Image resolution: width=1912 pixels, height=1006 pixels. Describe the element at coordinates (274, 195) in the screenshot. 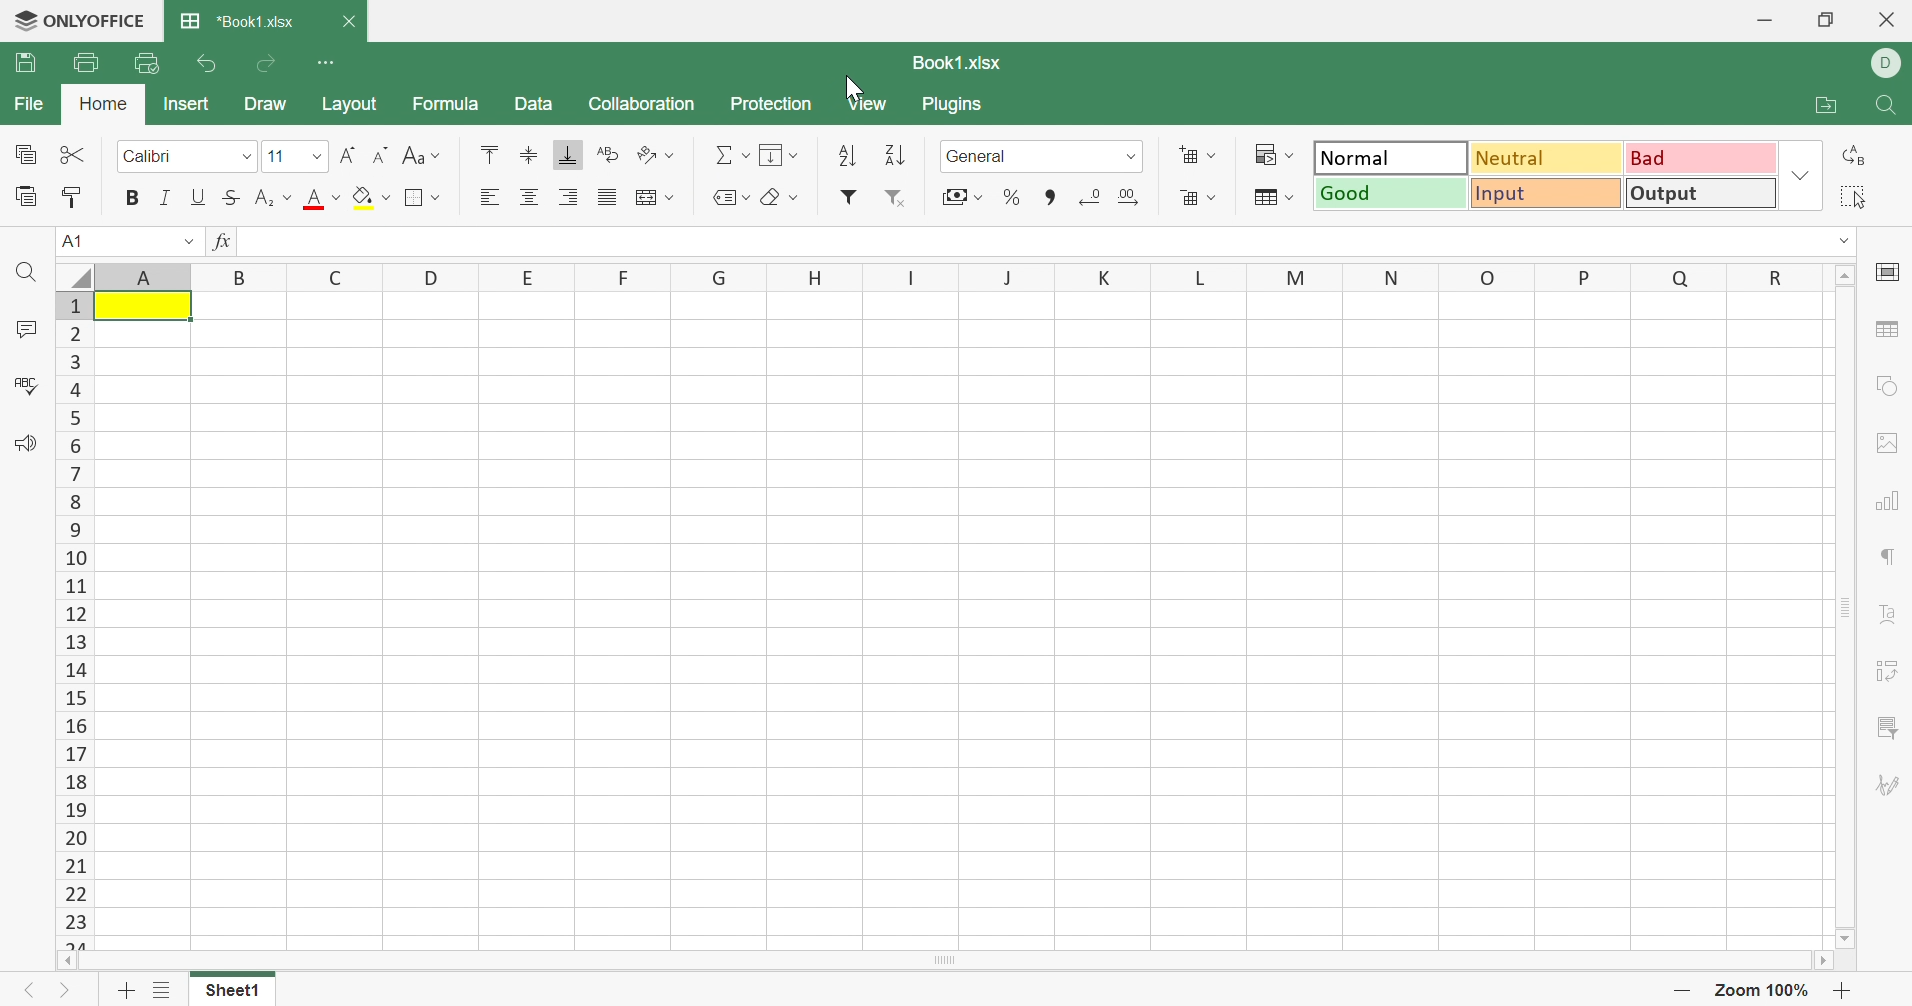

I see `Superscript/Subscript` at that location.